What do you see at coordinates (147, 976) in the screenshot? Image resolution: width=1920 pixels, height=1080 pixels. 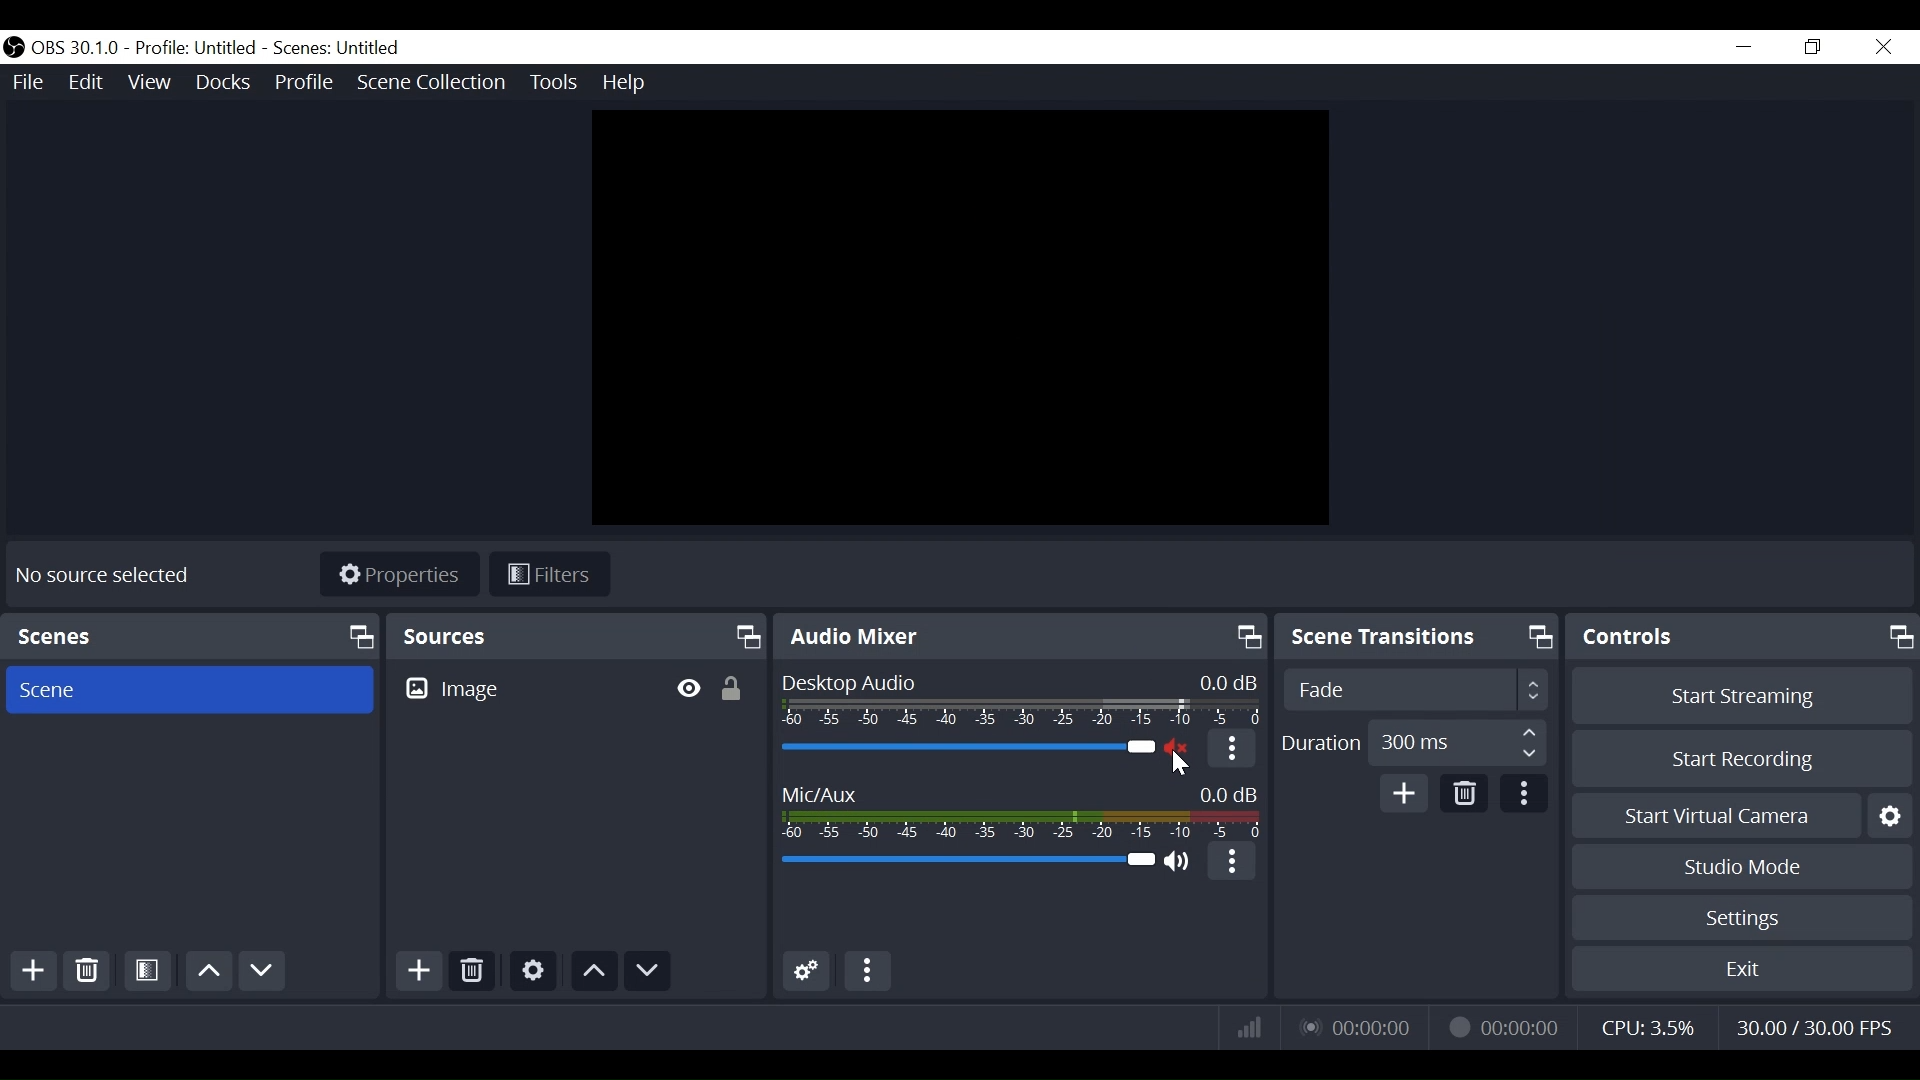 I see `Open Scene Filter` at bounding box center [147, 976].